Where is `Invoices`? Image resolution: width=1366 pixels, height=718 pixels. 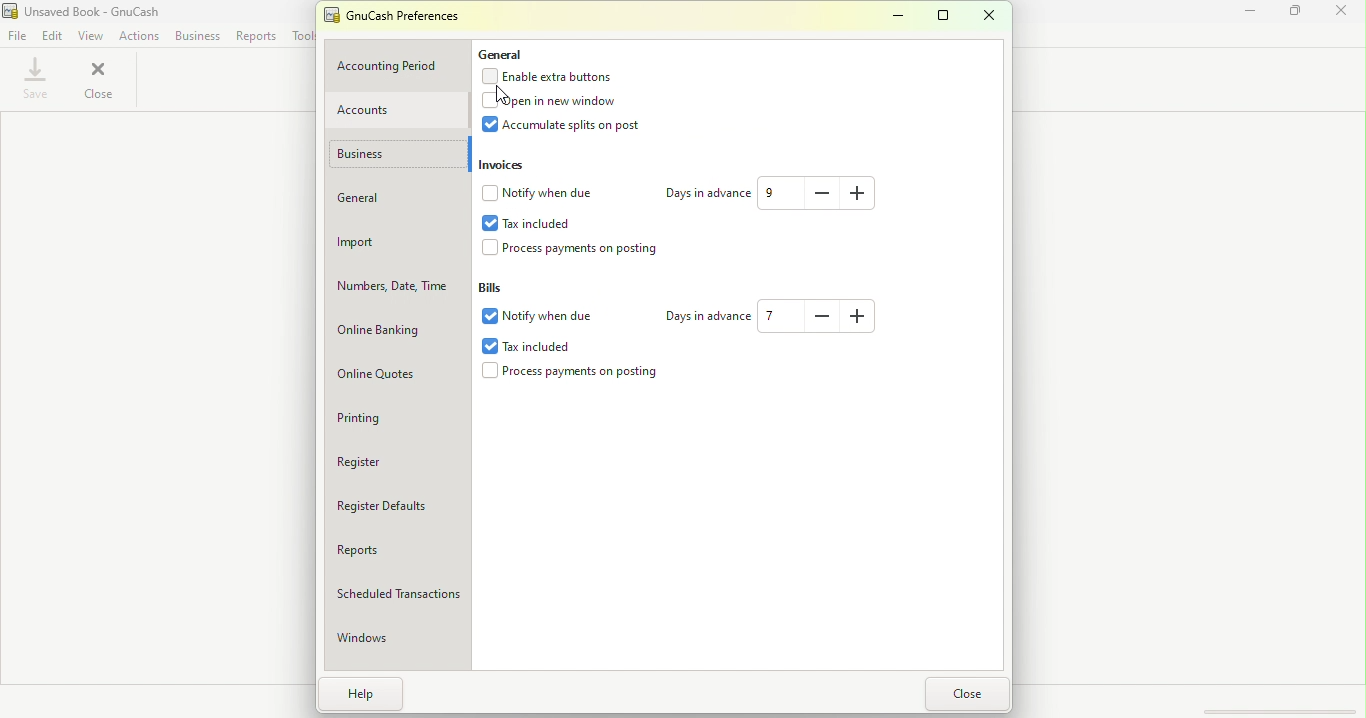
Invoices is located at coordinates (508, 164).